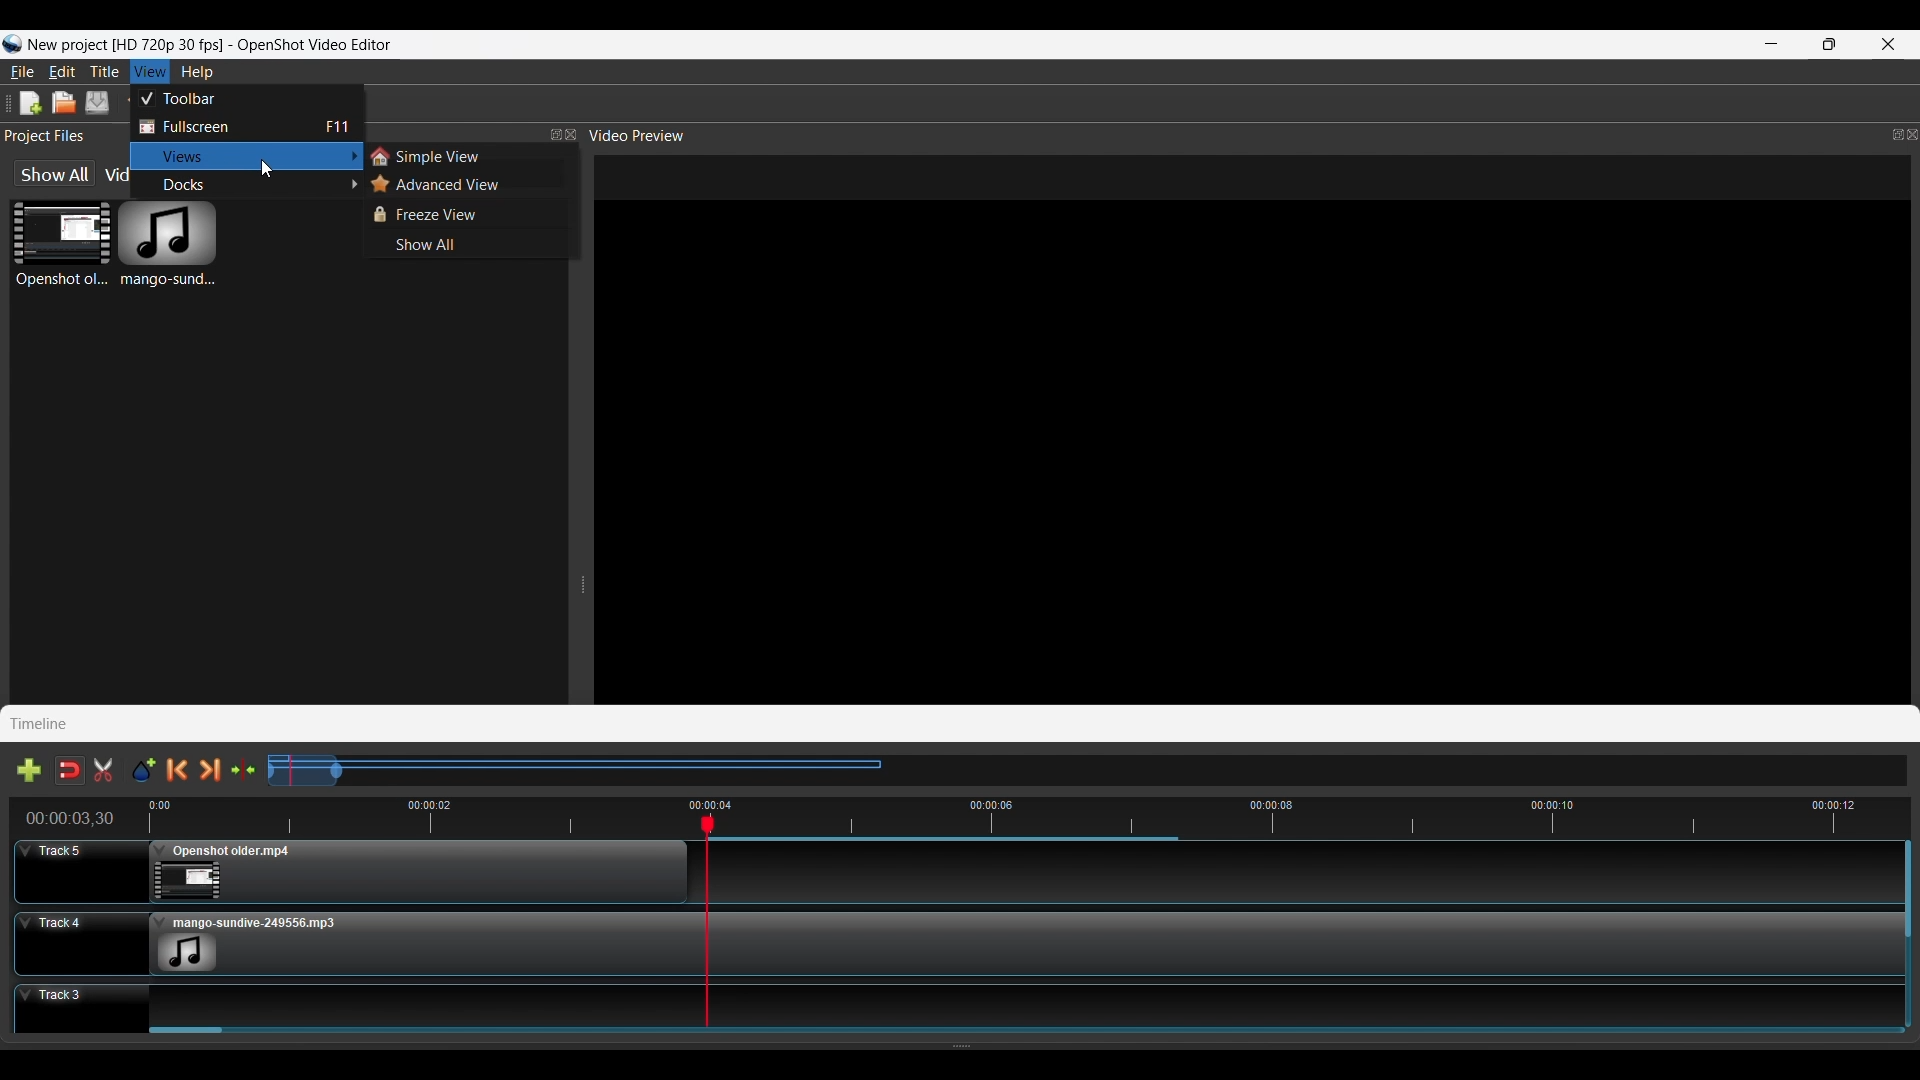 Image resolution: width=1920 pixels, height=1080 pixels. I want to click on Video, so click(116, 174).